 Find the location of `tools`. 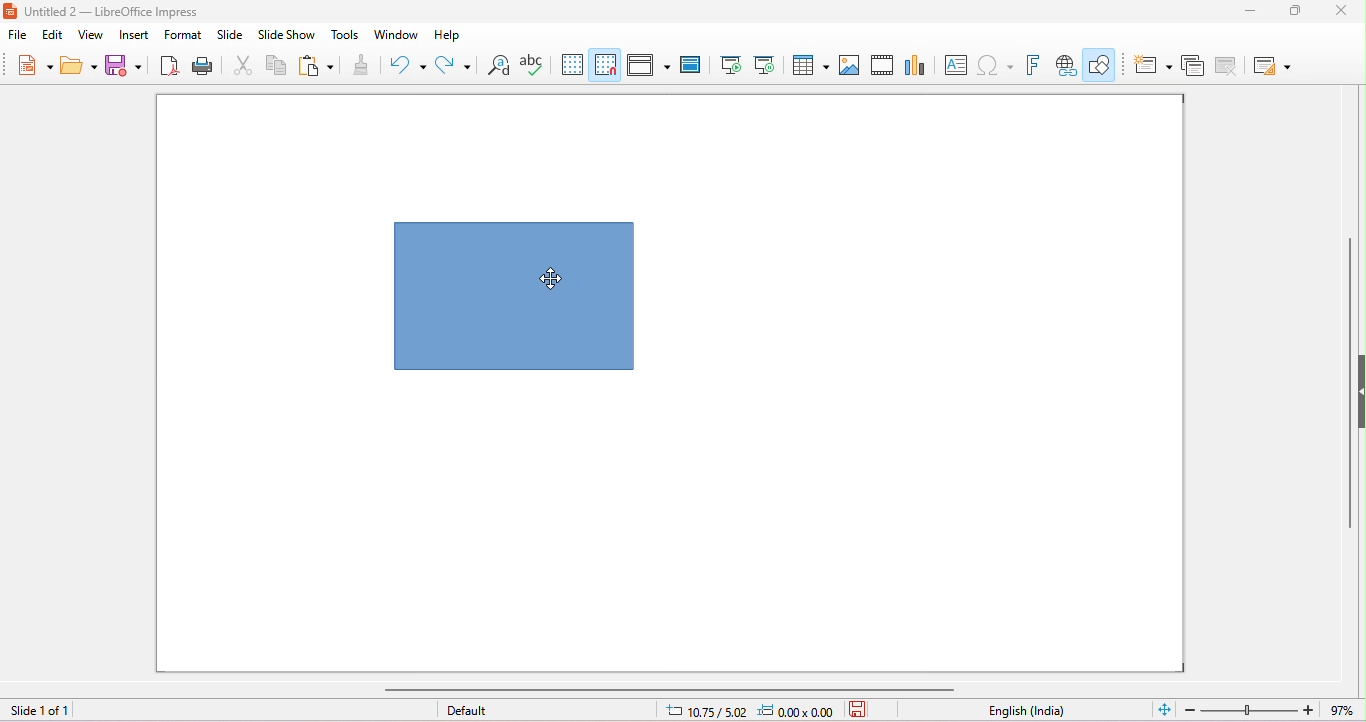

tools is located at coordinates (344, 34).